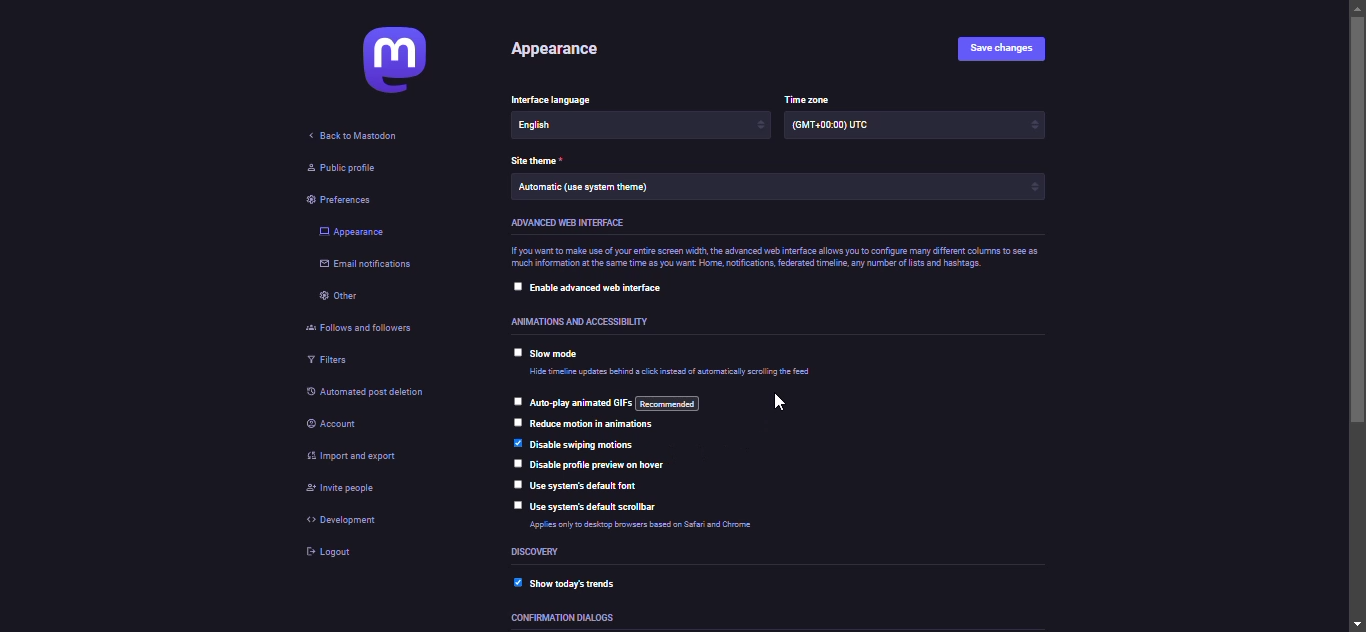 This screenshot has width=1366, height=632. I want to click on disable profile preview on hover, so click(600, 464).